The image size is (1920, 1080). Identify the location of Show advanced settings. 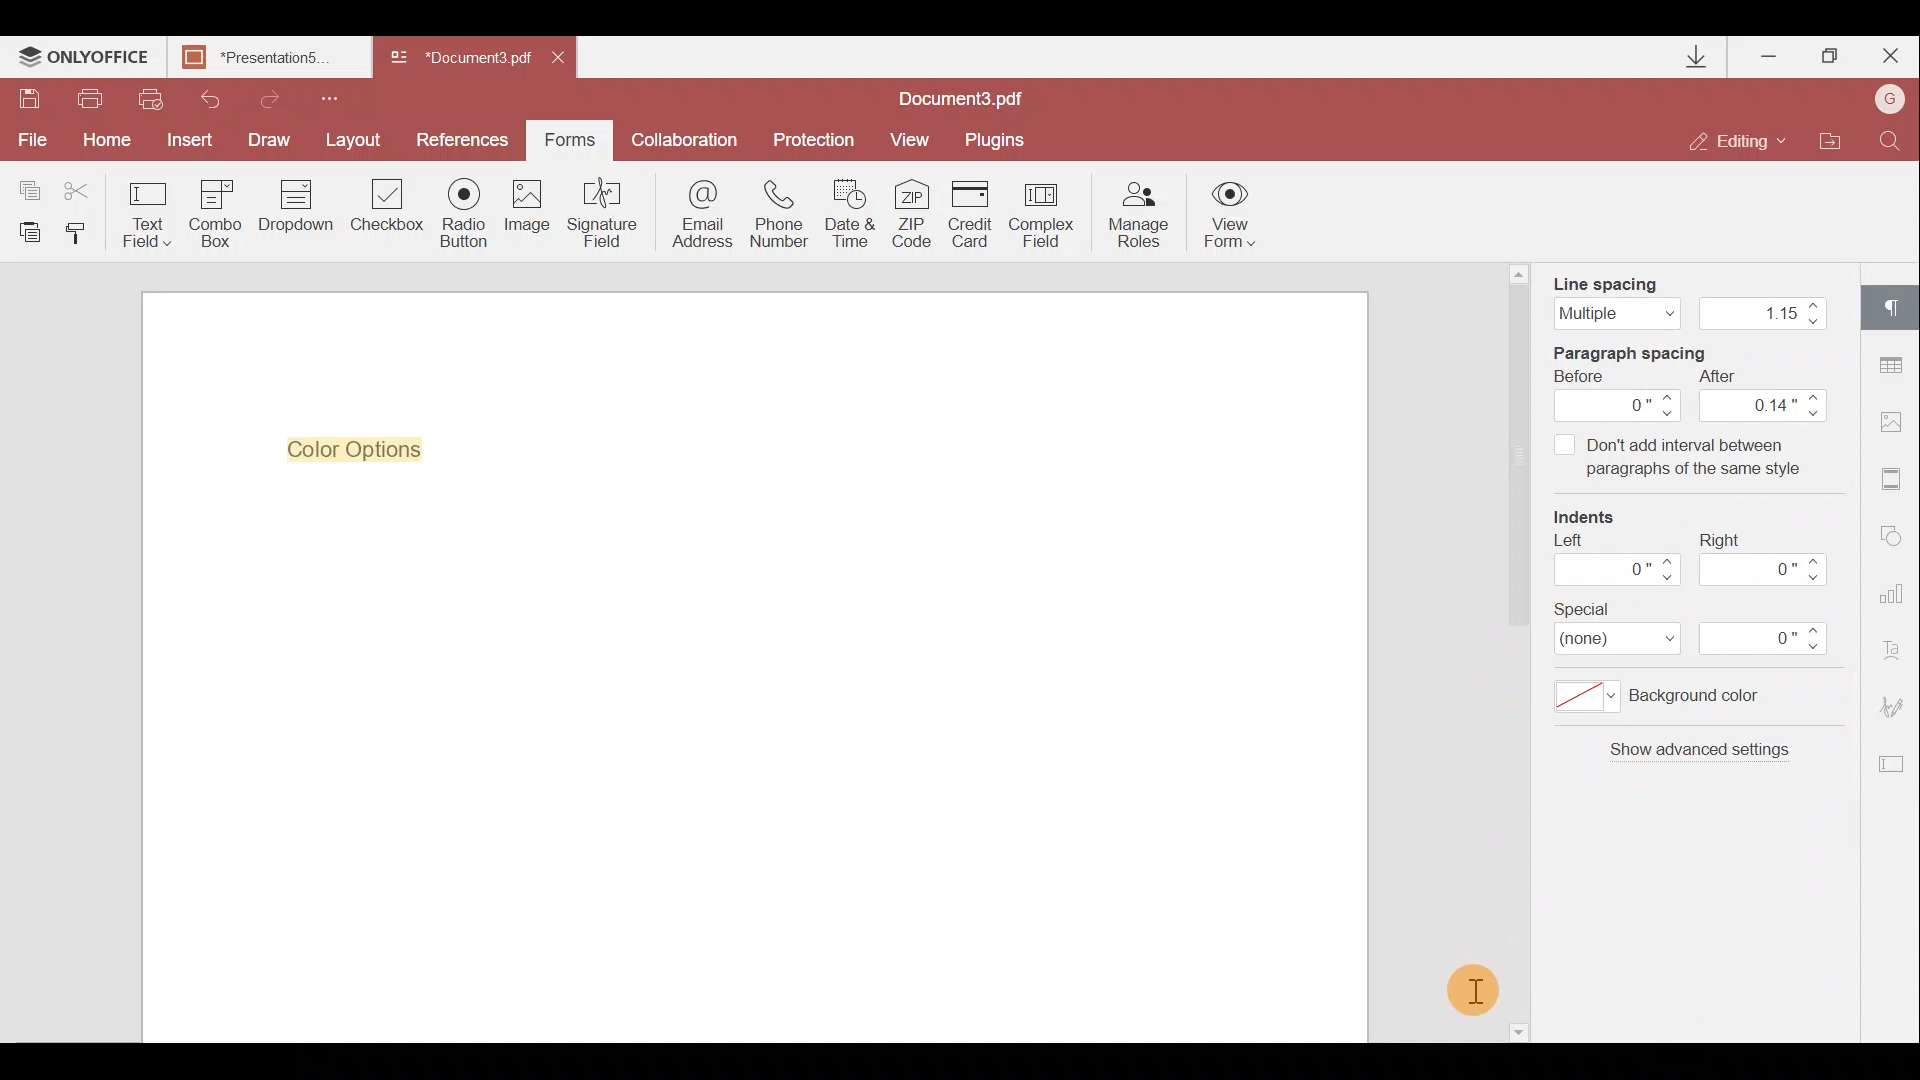
(1684, 770).